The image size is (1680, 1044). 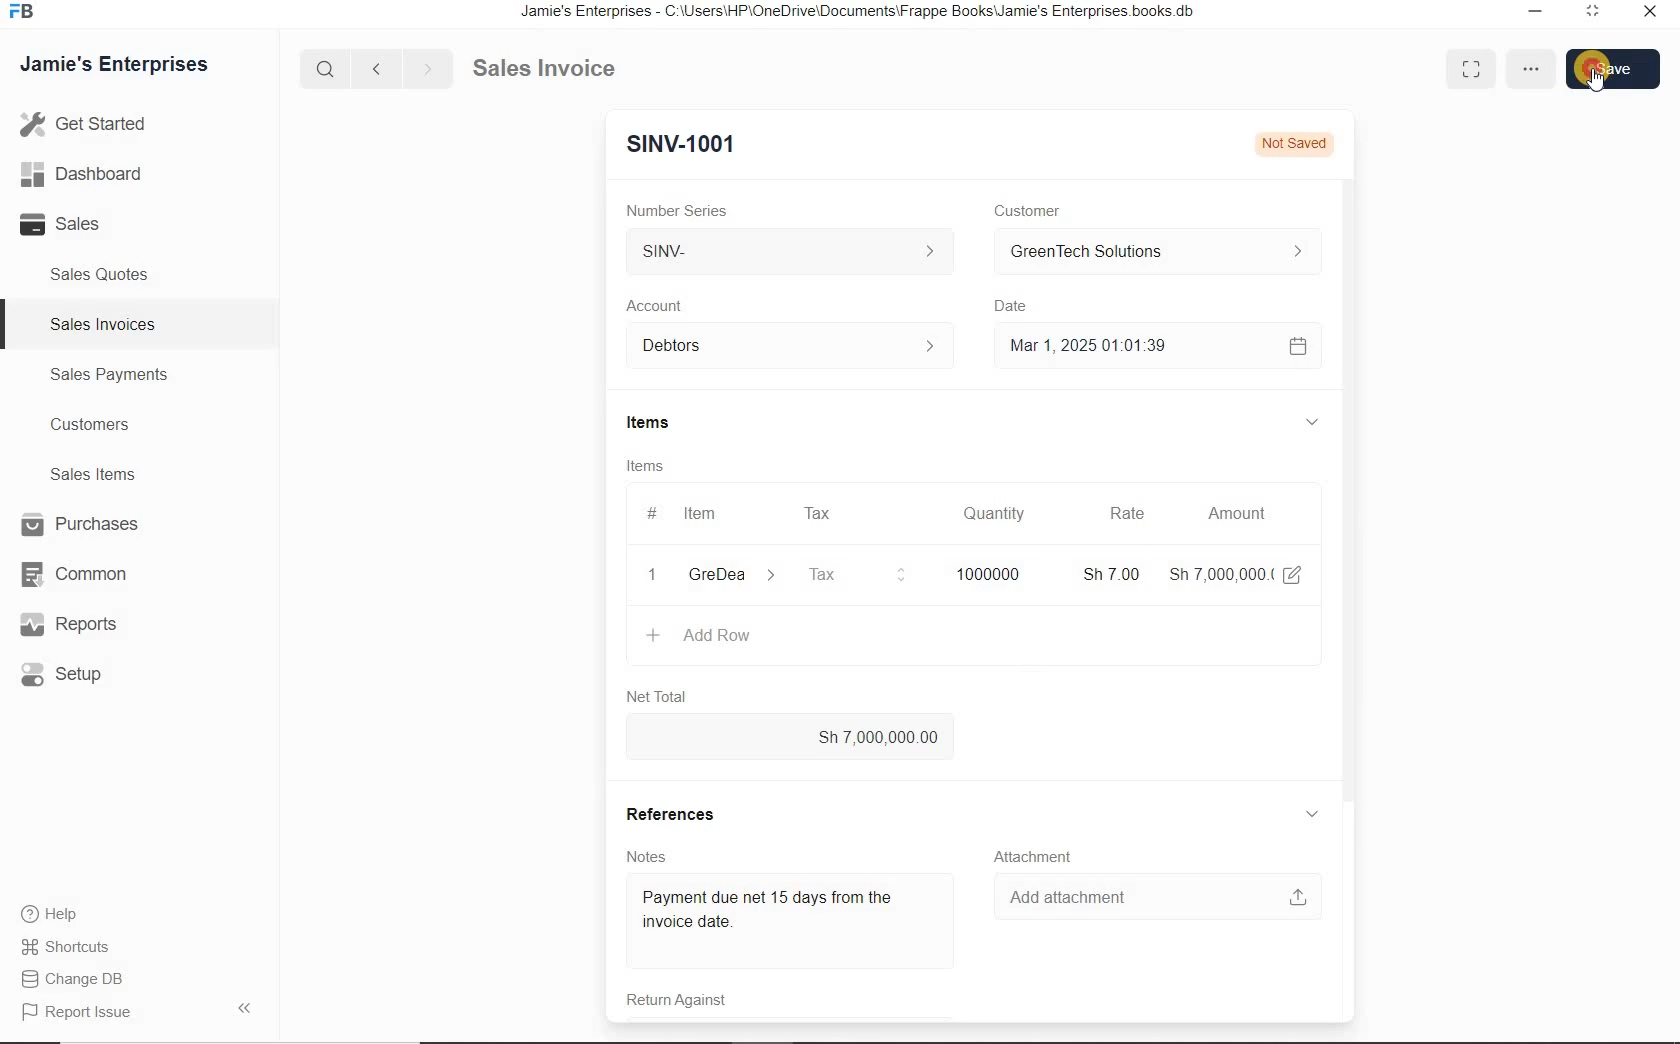 What do you see at coordinates (994, 514) in the screenshot?
I see `Quantity` at bounding box center [994, 514].